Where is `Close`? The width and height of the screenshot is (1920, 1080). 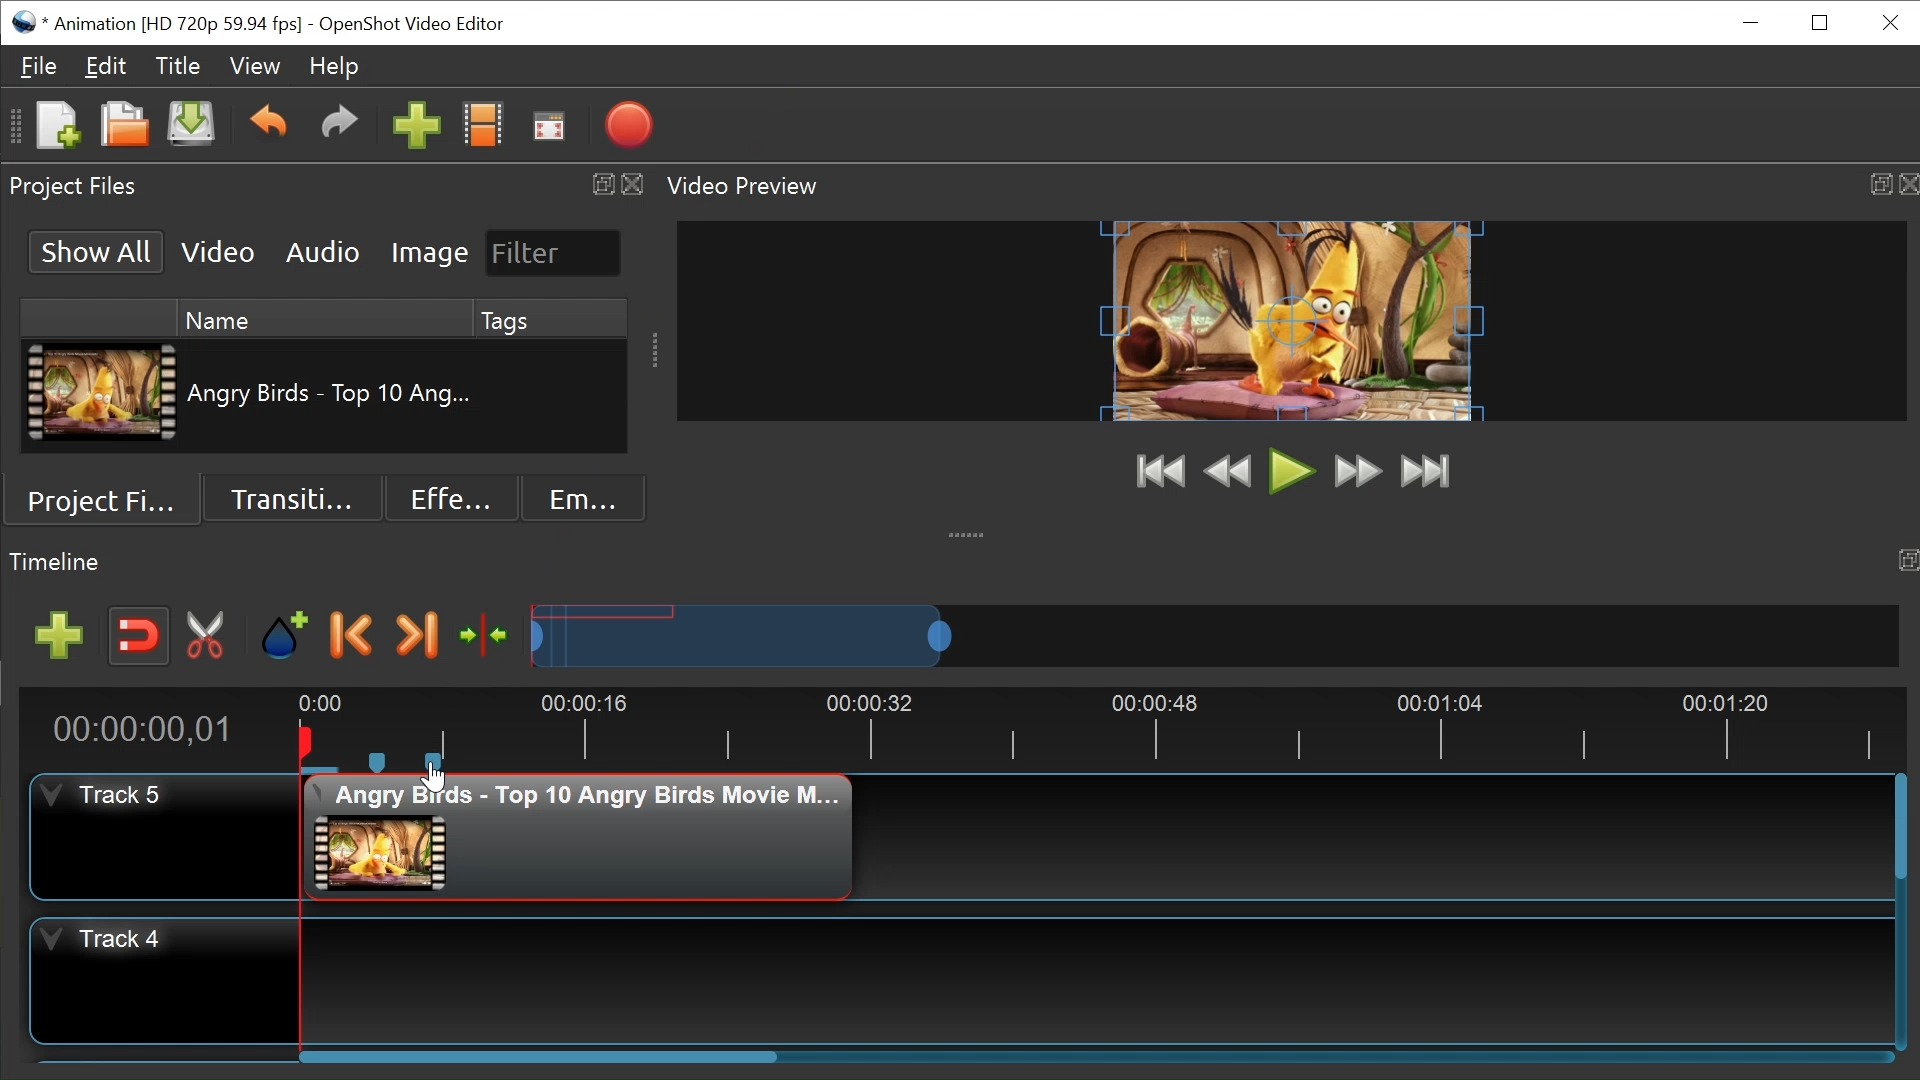
Close is located at coordinates (1891, 22).